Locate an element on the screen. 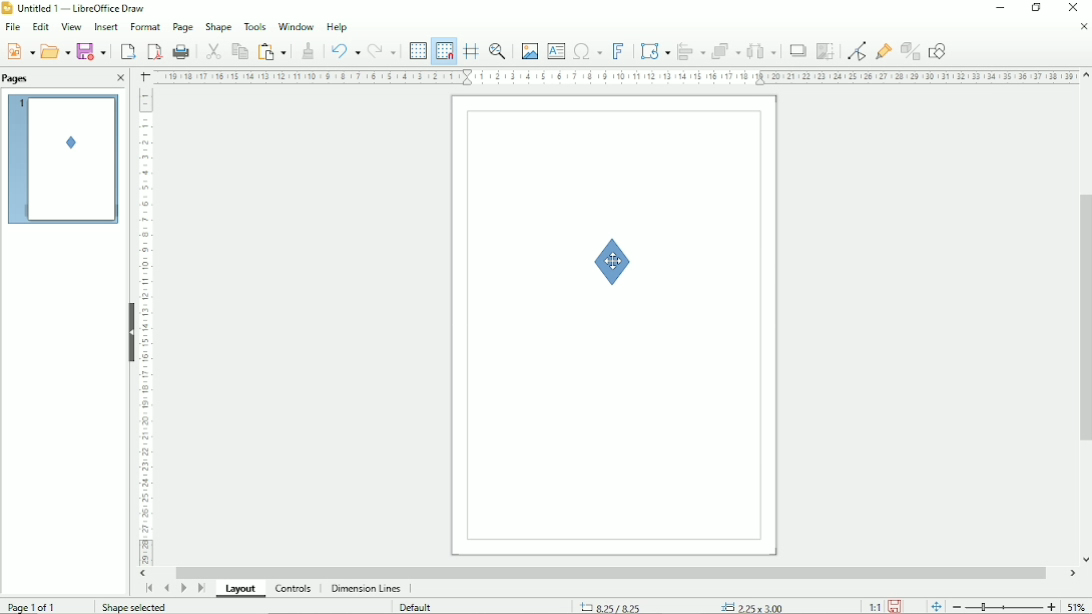 The image size is (1092, 614). Snap to grid is located at coordinates (444, 50).